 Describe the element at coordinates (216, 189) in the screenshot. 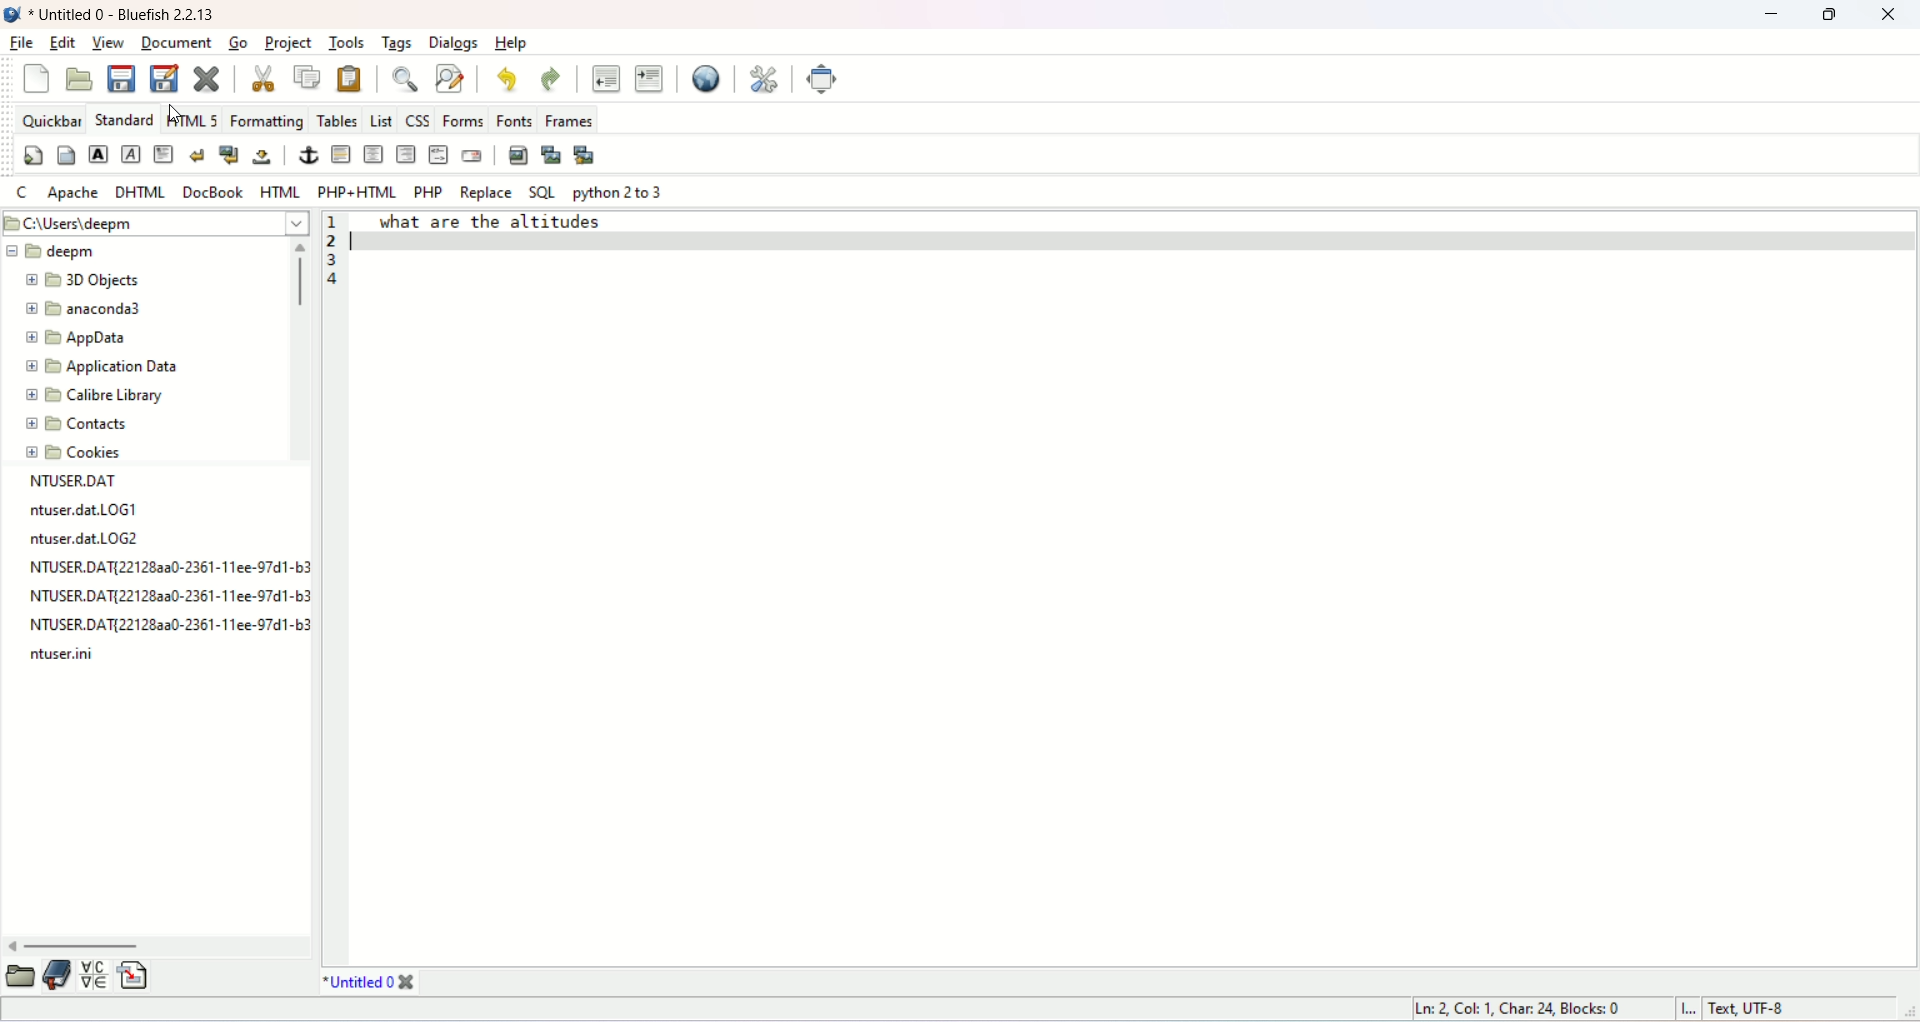

I see `docbook` at that location.